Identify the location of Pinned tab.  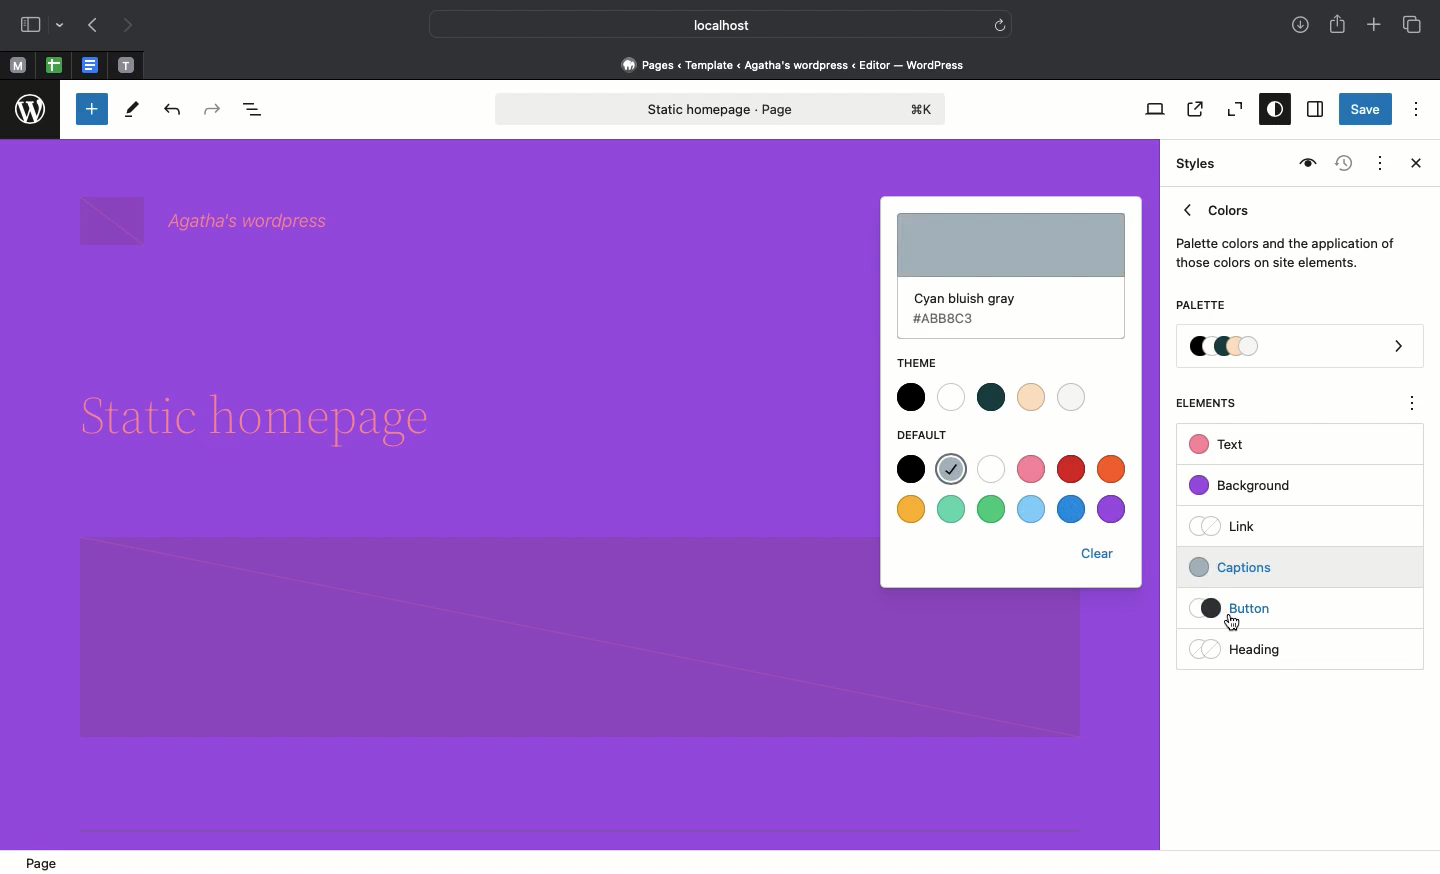
(127, 66).